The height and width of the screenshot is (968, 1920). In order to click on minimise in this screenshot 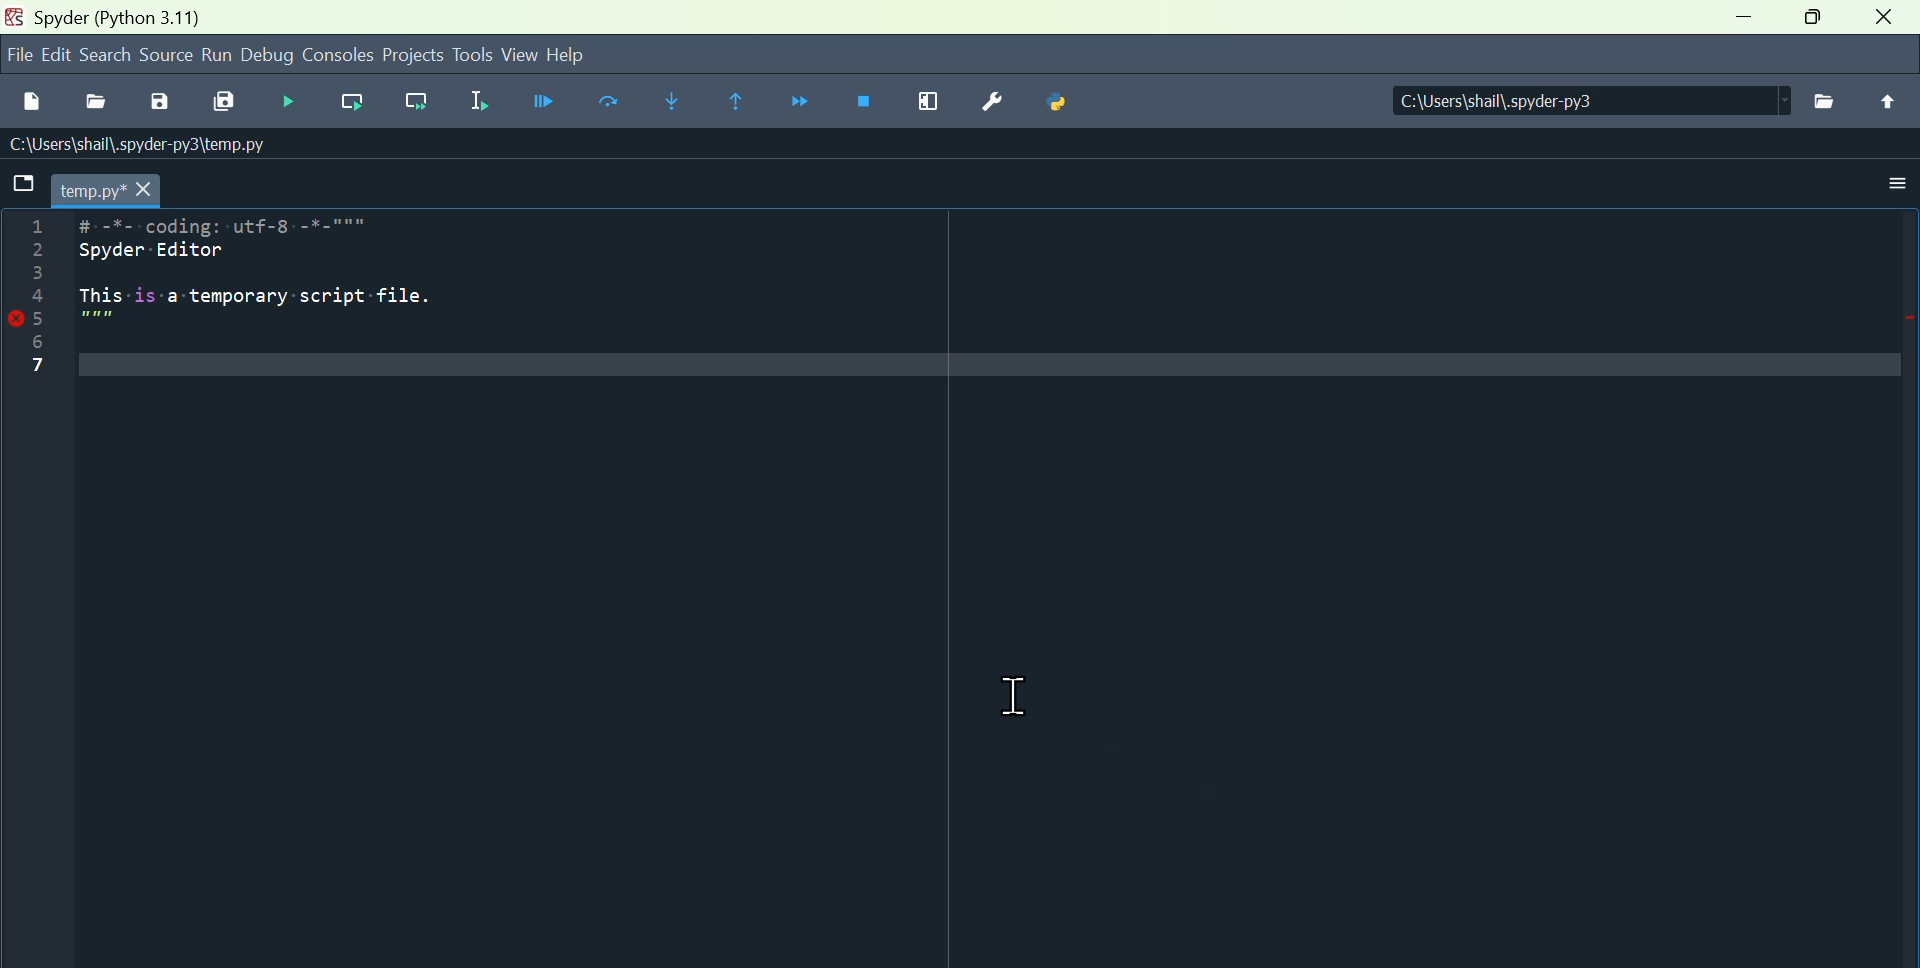, I will do `click(1738, 24)`.